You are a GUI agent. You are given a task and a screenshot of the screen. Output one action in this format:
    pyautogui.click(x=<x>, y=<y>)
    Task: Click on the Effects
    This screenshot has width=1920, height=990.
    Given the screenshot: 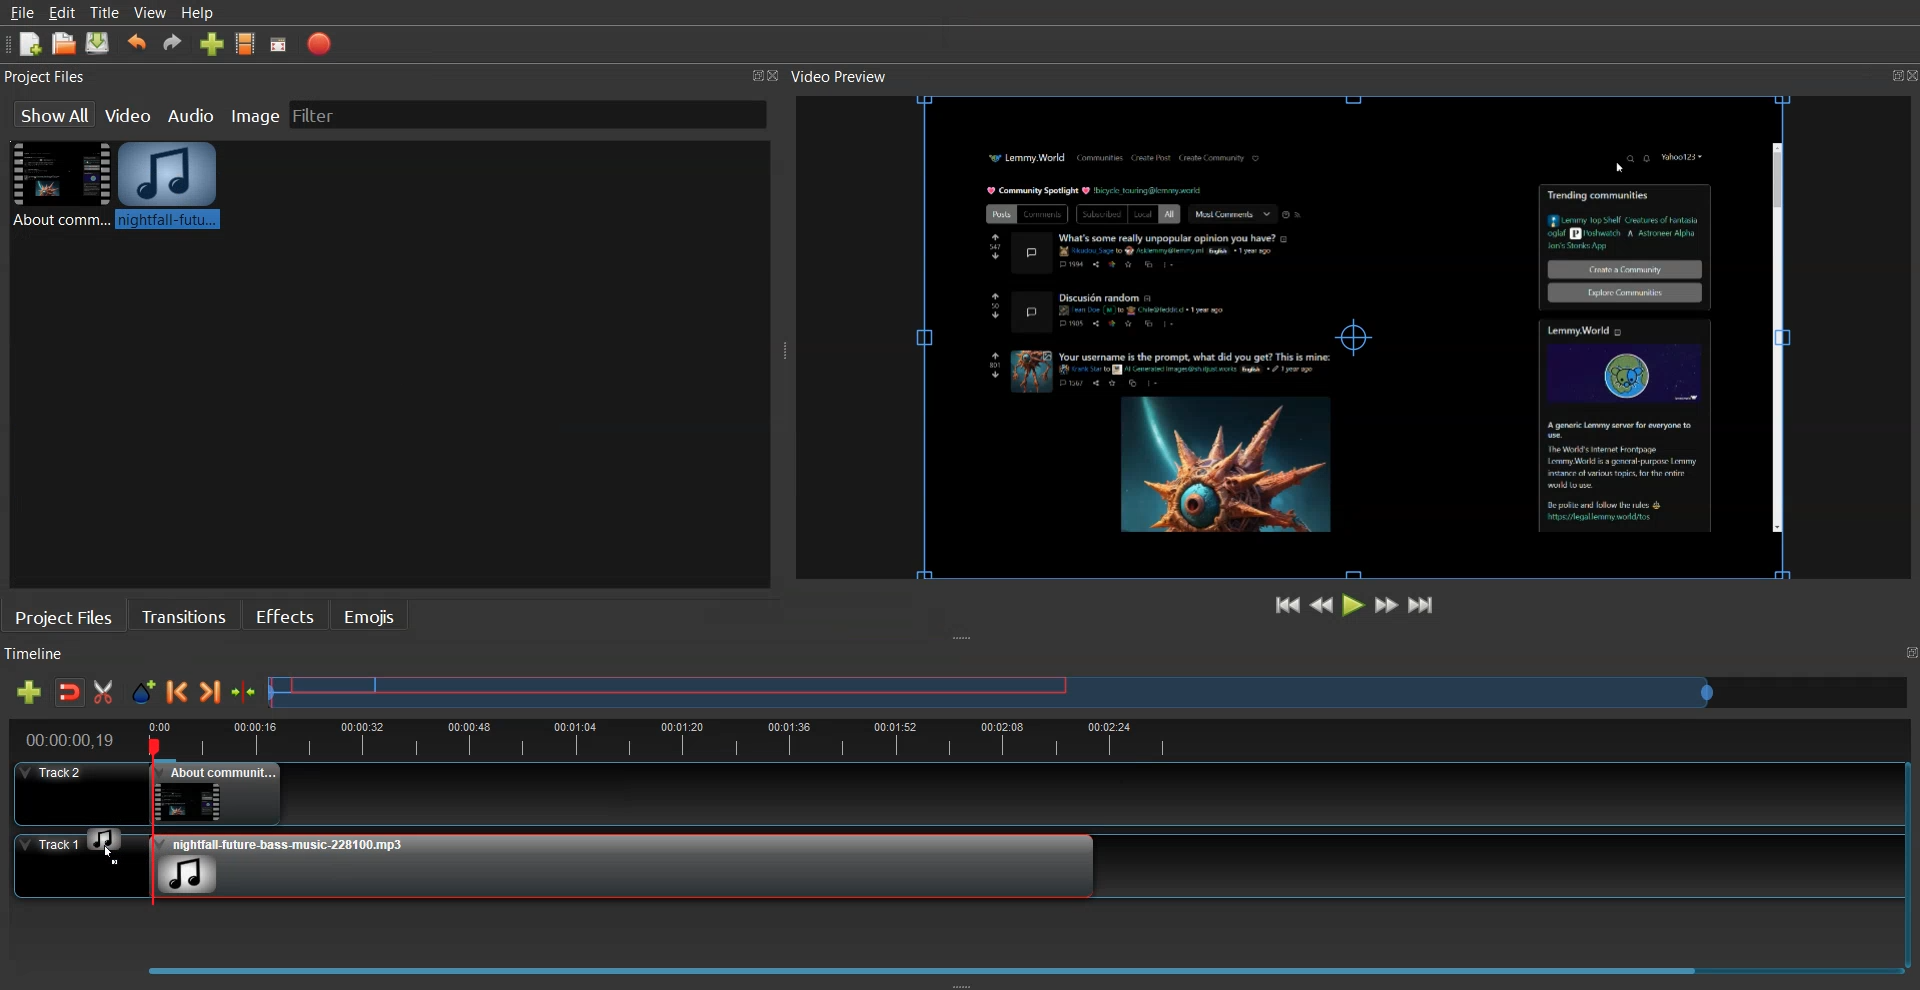 What is the action you would take?
    pyautogui.click(x=284, y=614)
    